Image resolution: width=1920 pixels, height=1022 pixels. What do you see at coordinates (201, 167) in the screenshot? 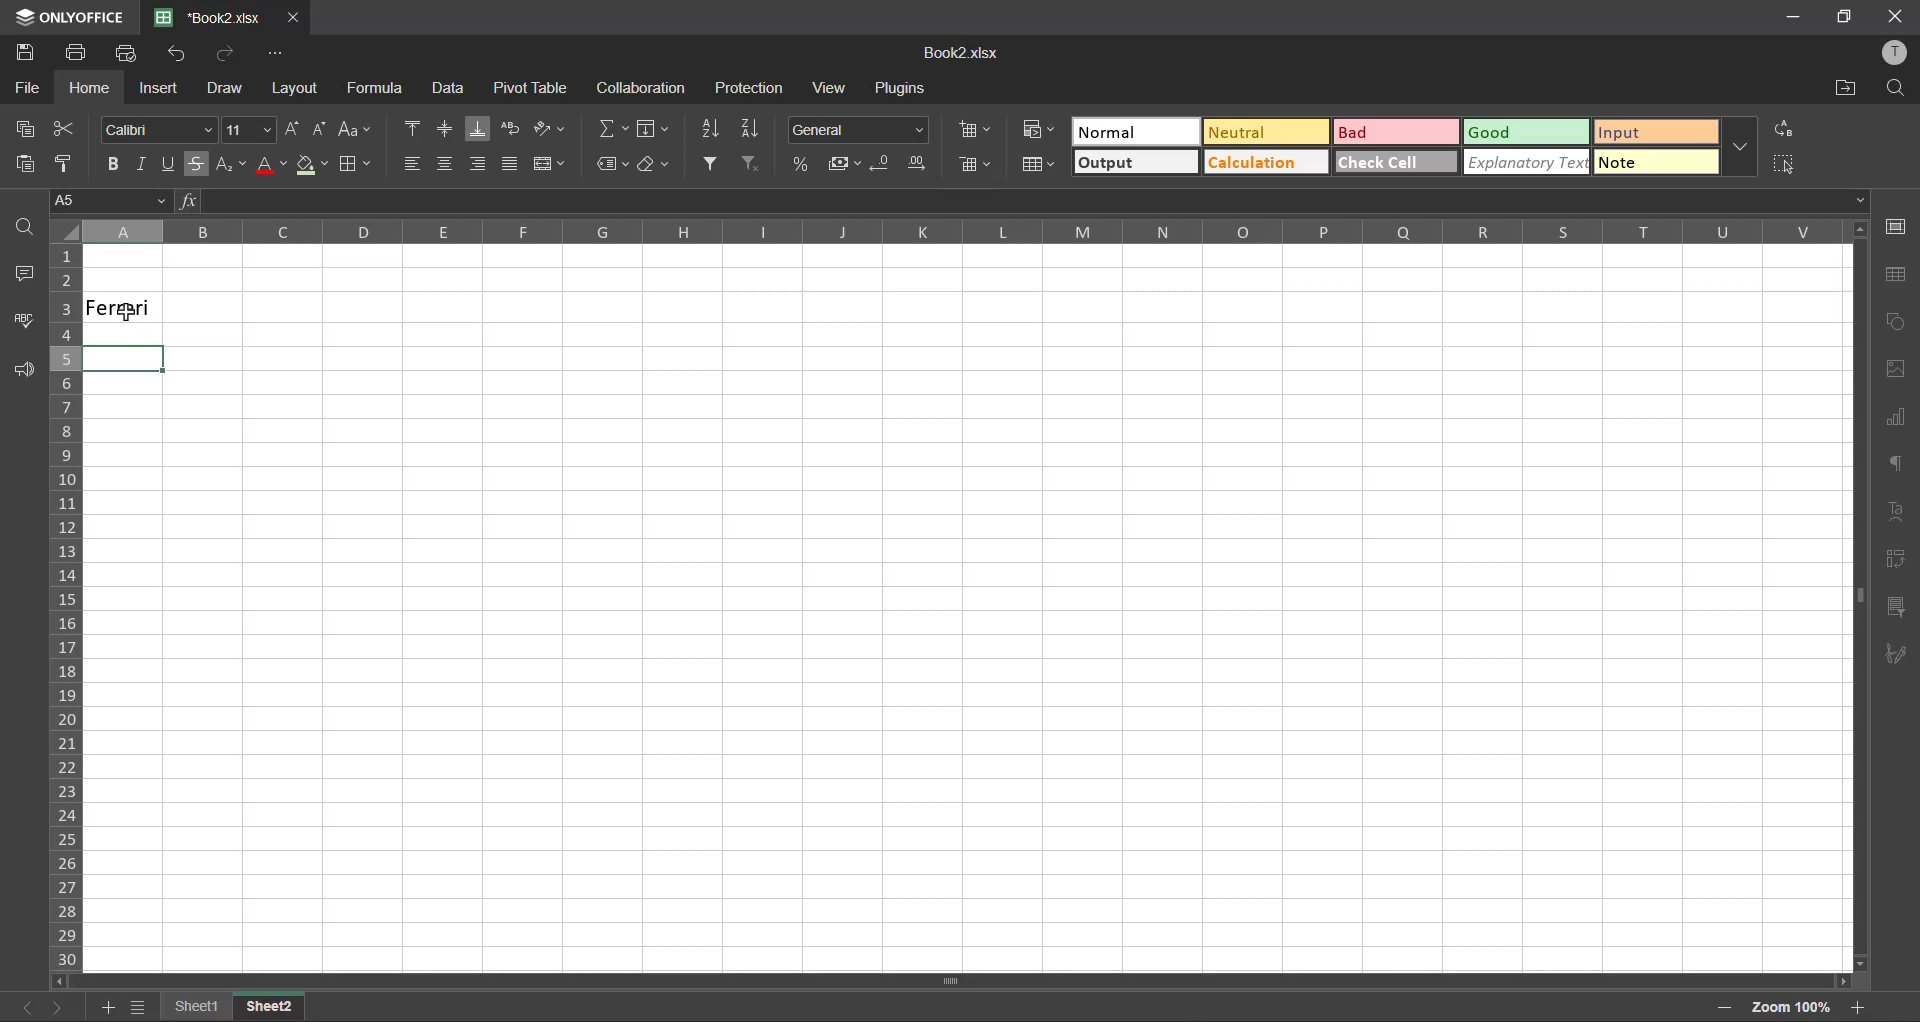
I see `strikethrough` at bounding box center [201, 167].